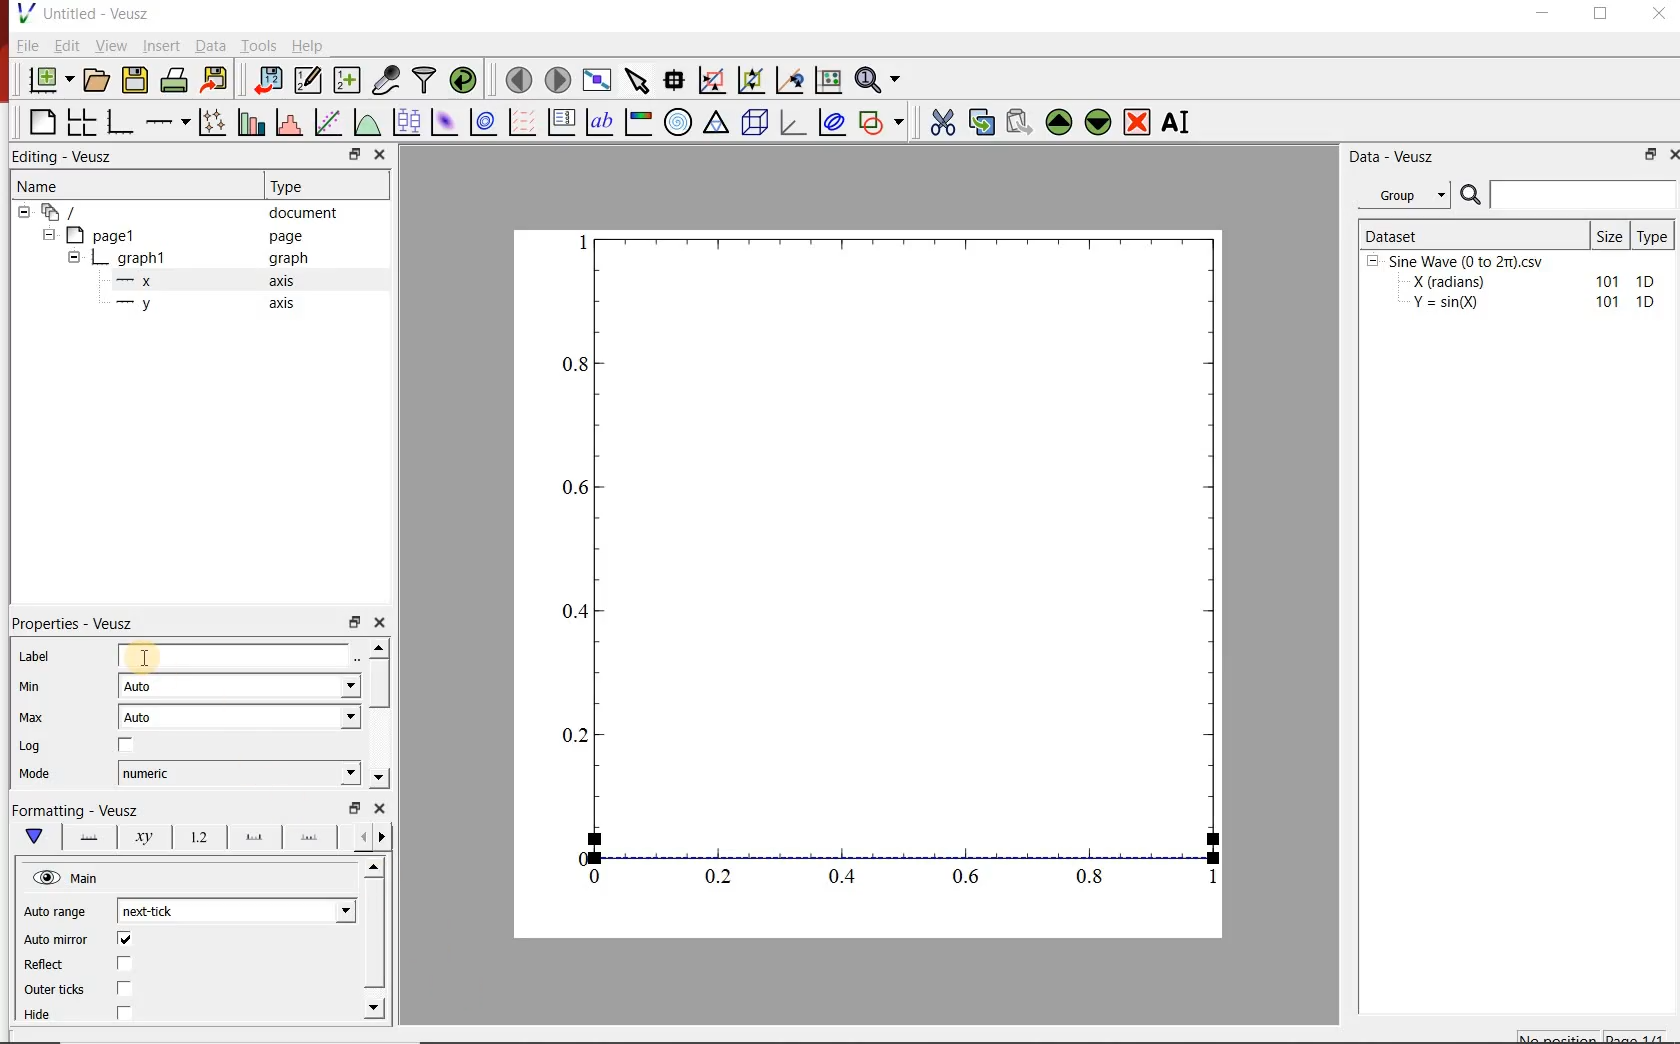  I want to click on Auto range, so click(56, 909).